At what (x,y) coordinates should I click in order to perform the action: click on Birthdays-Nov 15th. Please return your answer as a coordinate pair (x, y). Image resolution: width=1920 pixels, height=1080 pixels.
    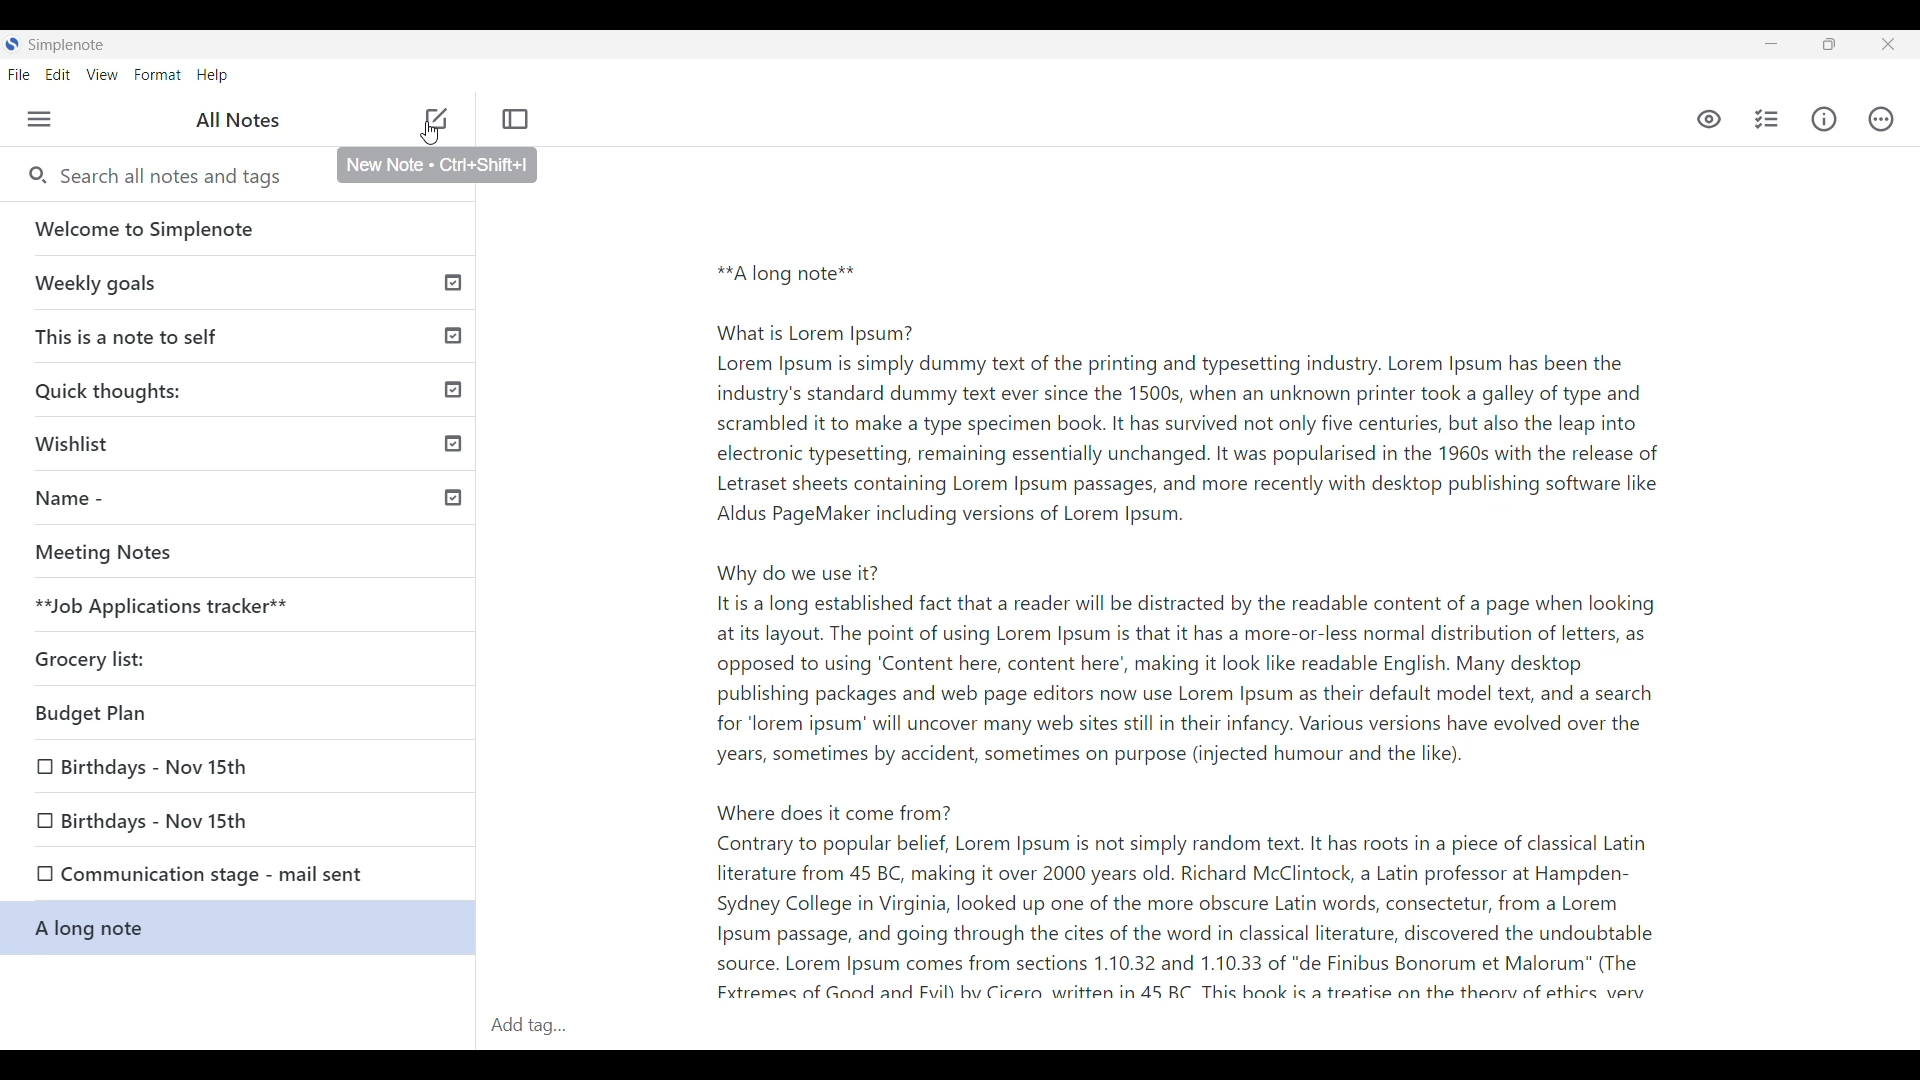
    Looking at the image, I should click on (162, 825).